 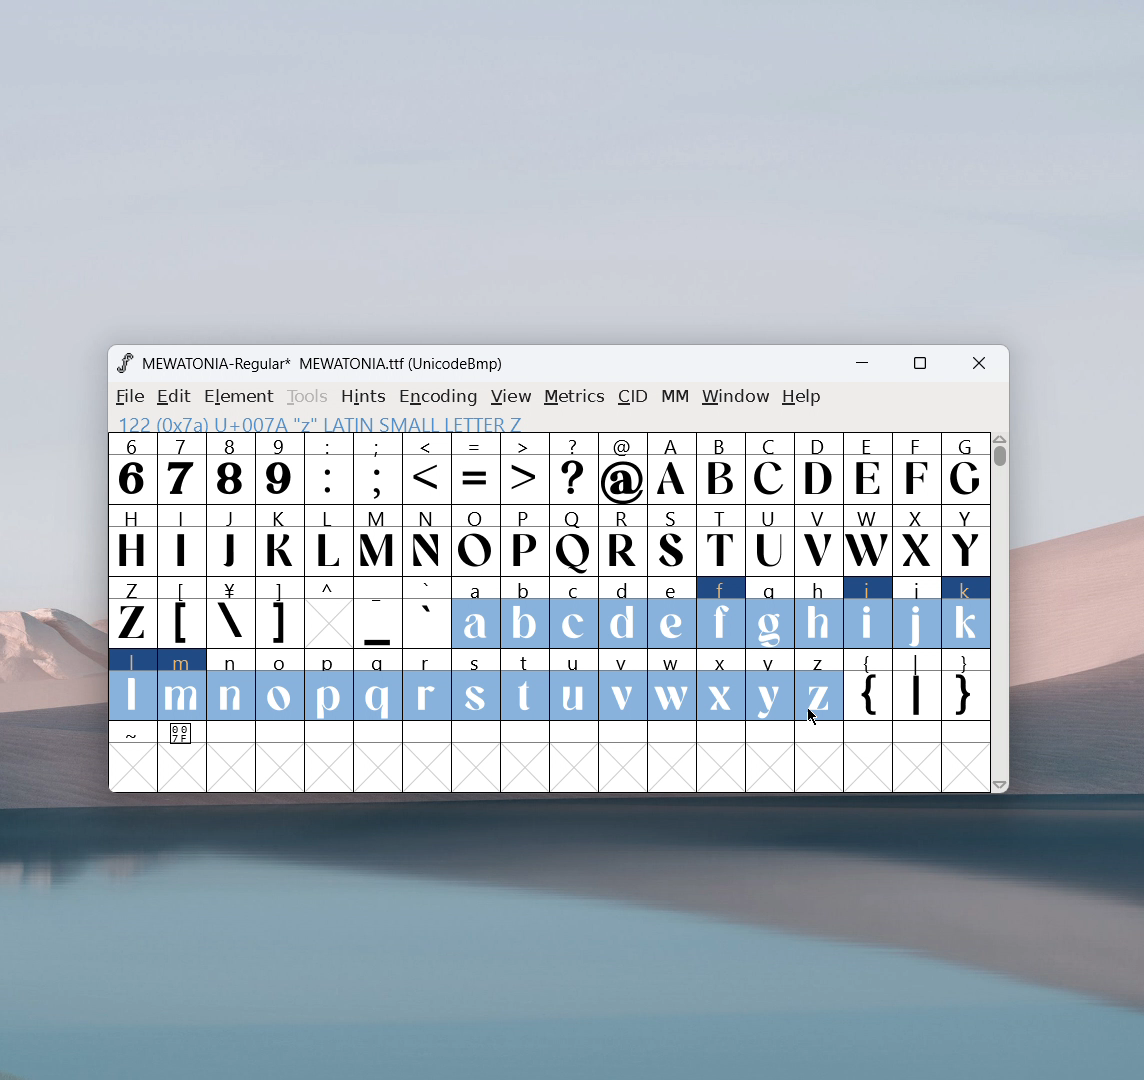 I want to click on ], so click(x=279, y=613).